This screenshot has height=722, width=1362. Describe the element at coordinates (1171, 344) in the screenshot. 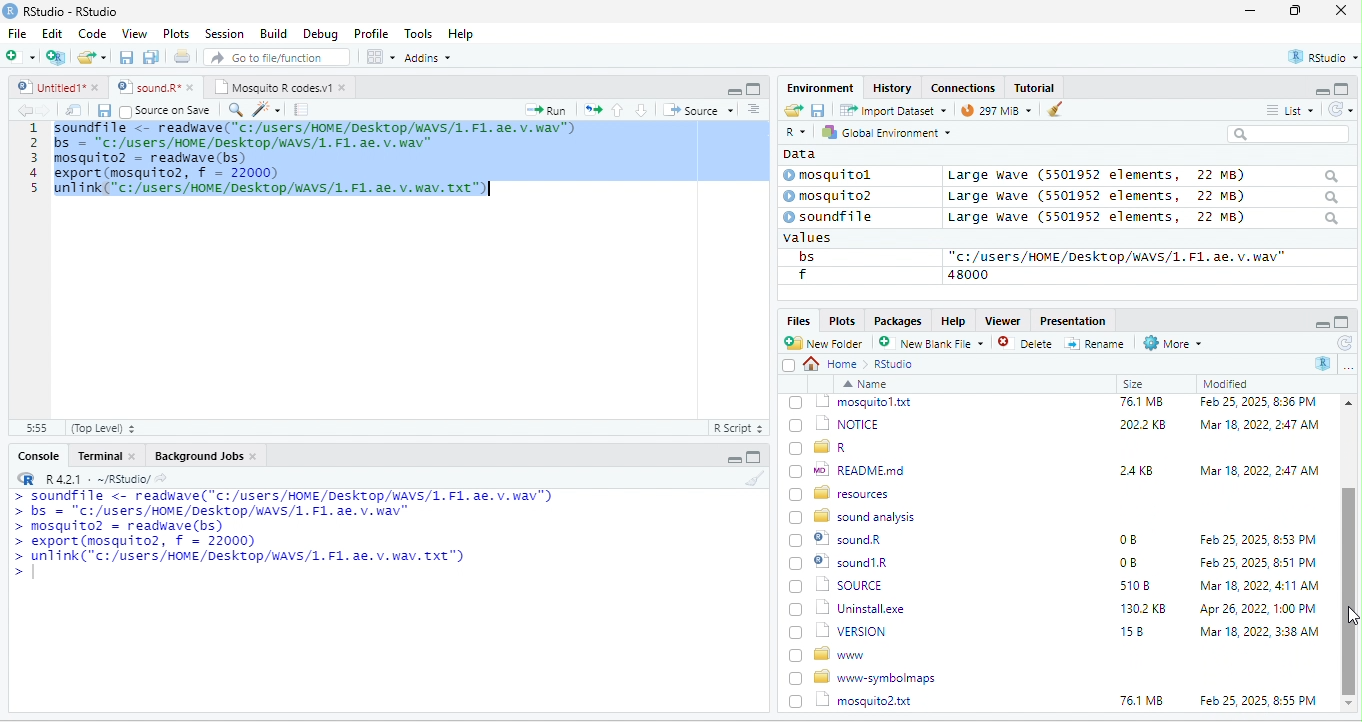

I see ` More ` at that location.